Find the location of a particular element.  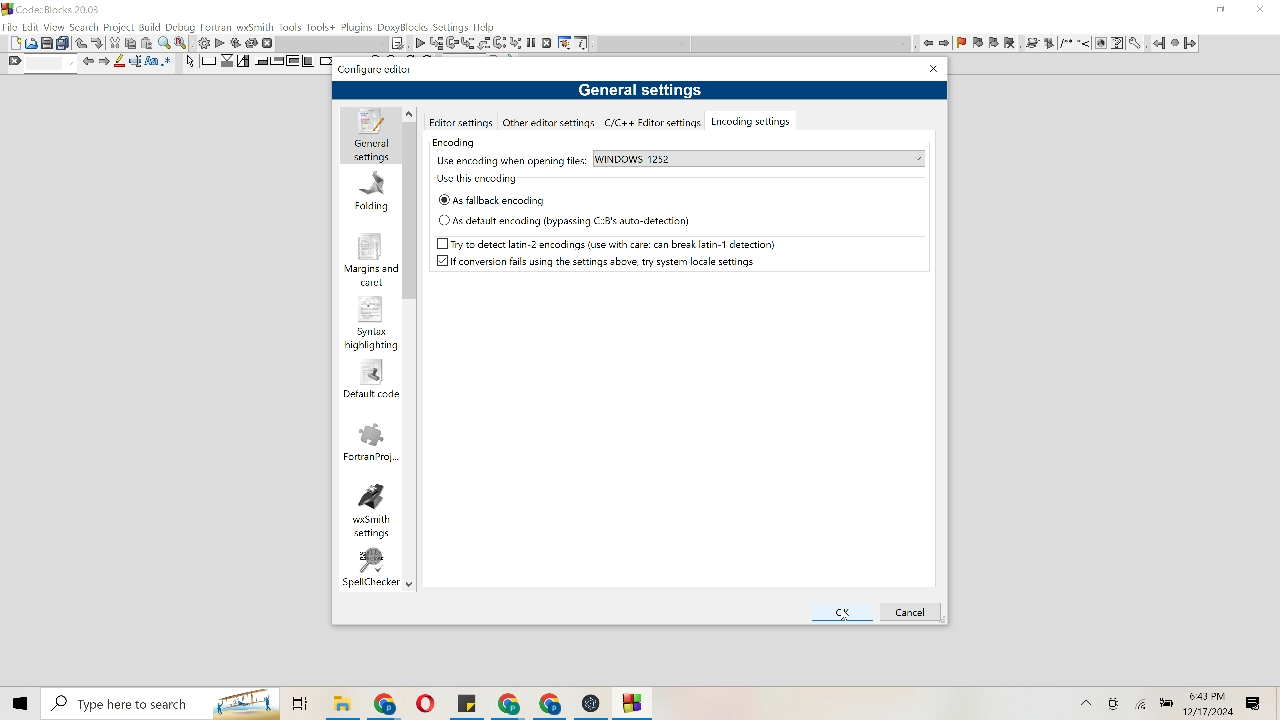

Play is located at coordinates (421, 43).